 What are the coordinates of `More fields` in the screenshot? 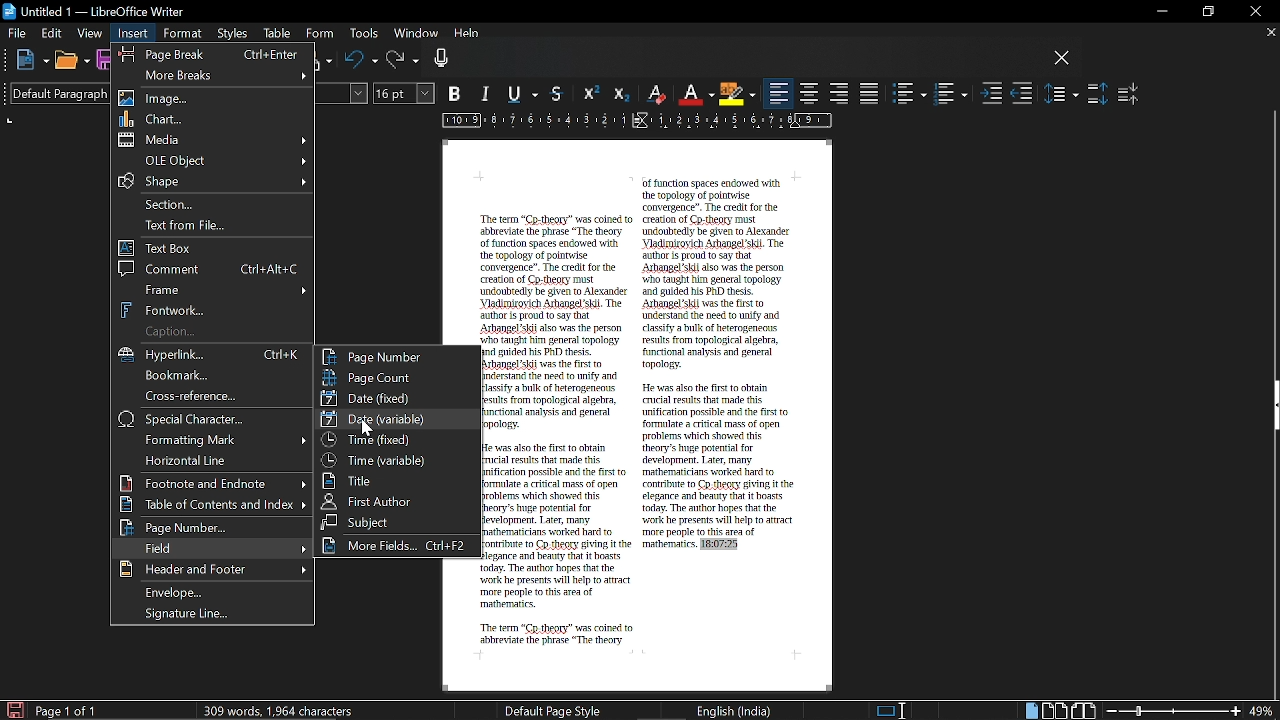 It's located at (398, 546).